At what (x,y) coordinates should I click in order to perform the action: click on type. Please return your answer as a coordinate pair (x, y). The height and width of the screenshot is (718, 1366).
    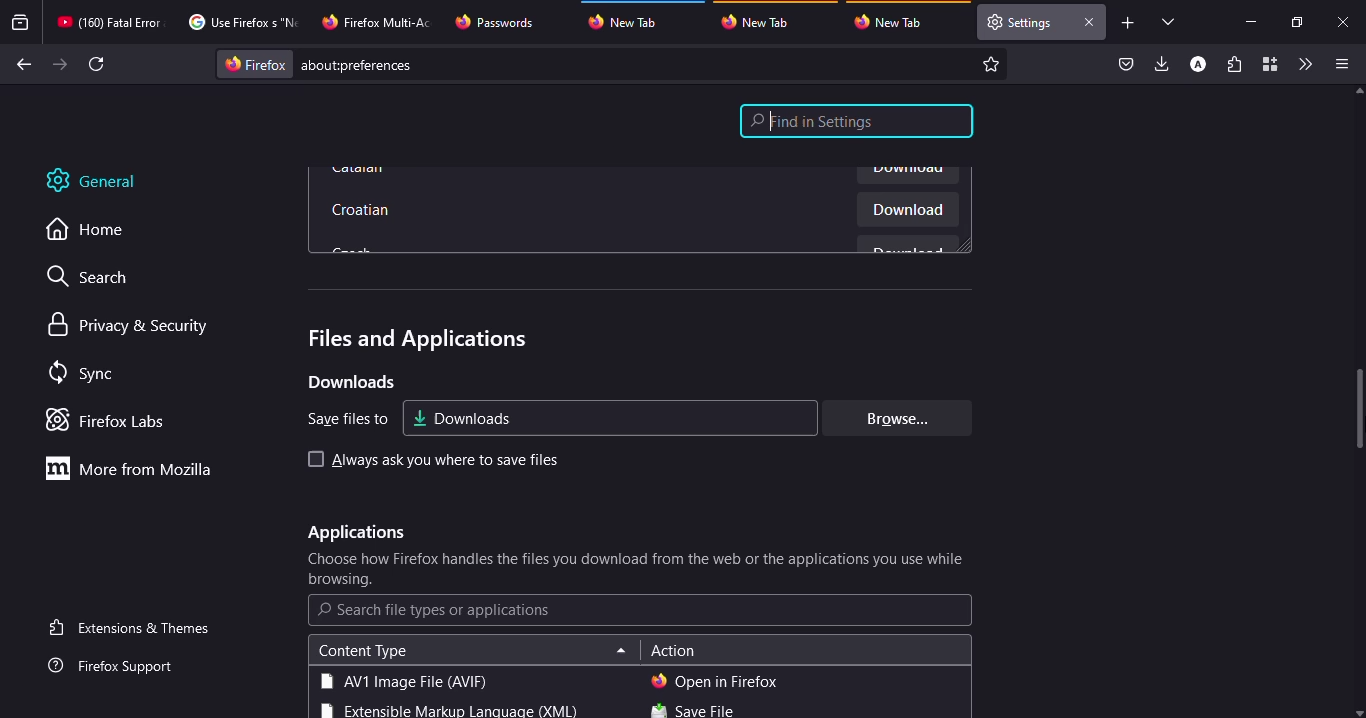
    Looking at the image, I should click on (447, 710).